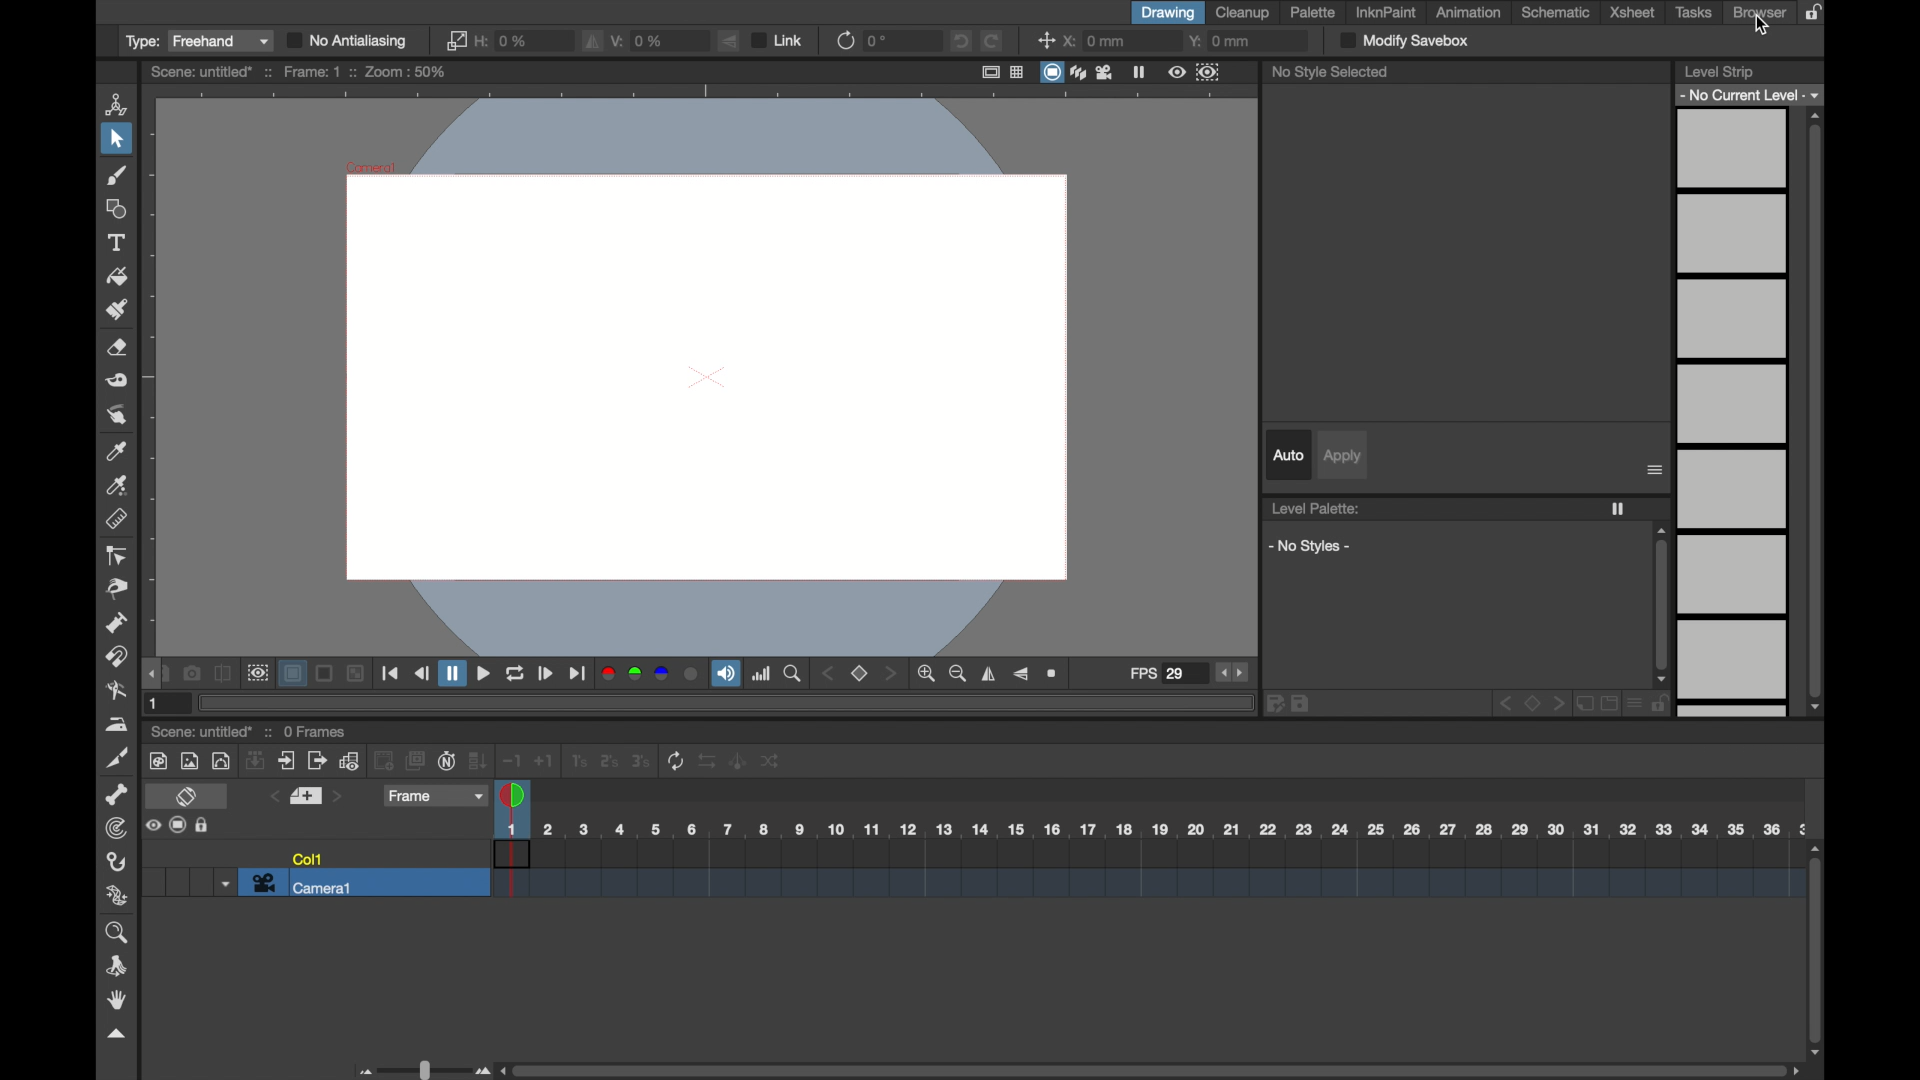 Image resolution: width=1920 pixels, height=1080 pixels. I want to click on histogram, so click(762, 674).